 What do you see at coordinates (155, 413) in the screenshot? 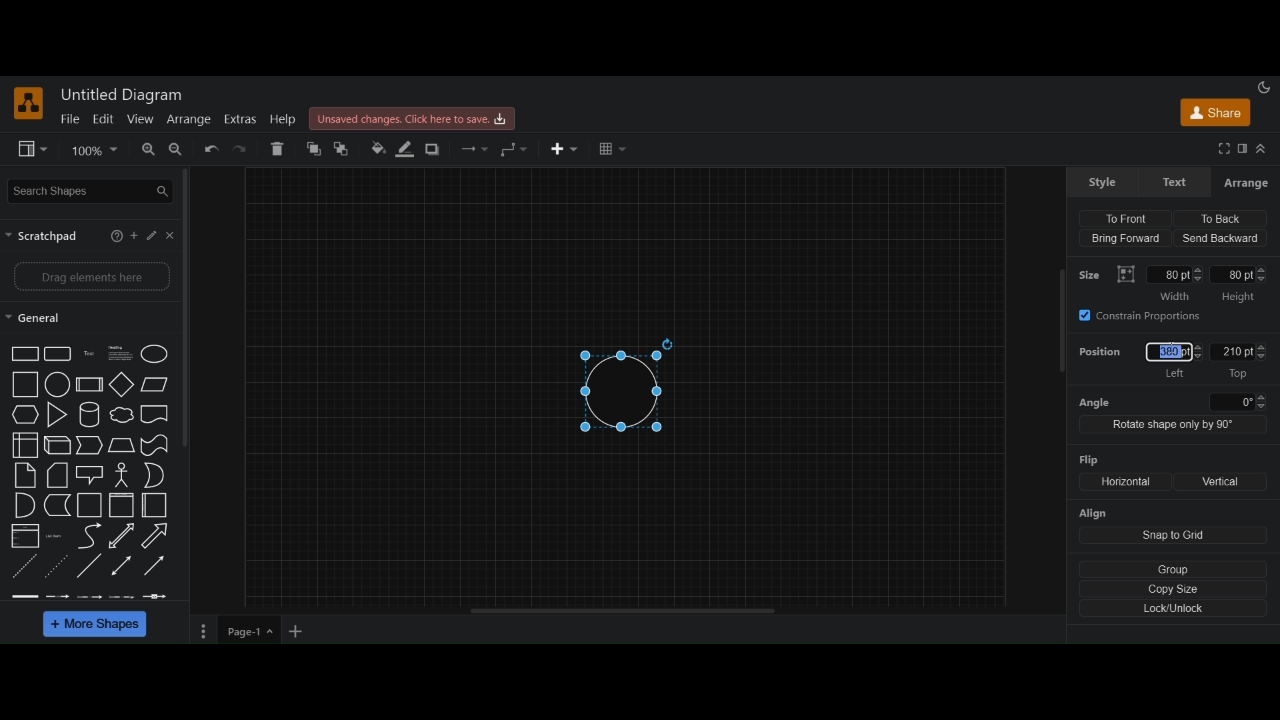
I see `square free shape` at bounding box center [155, 413].